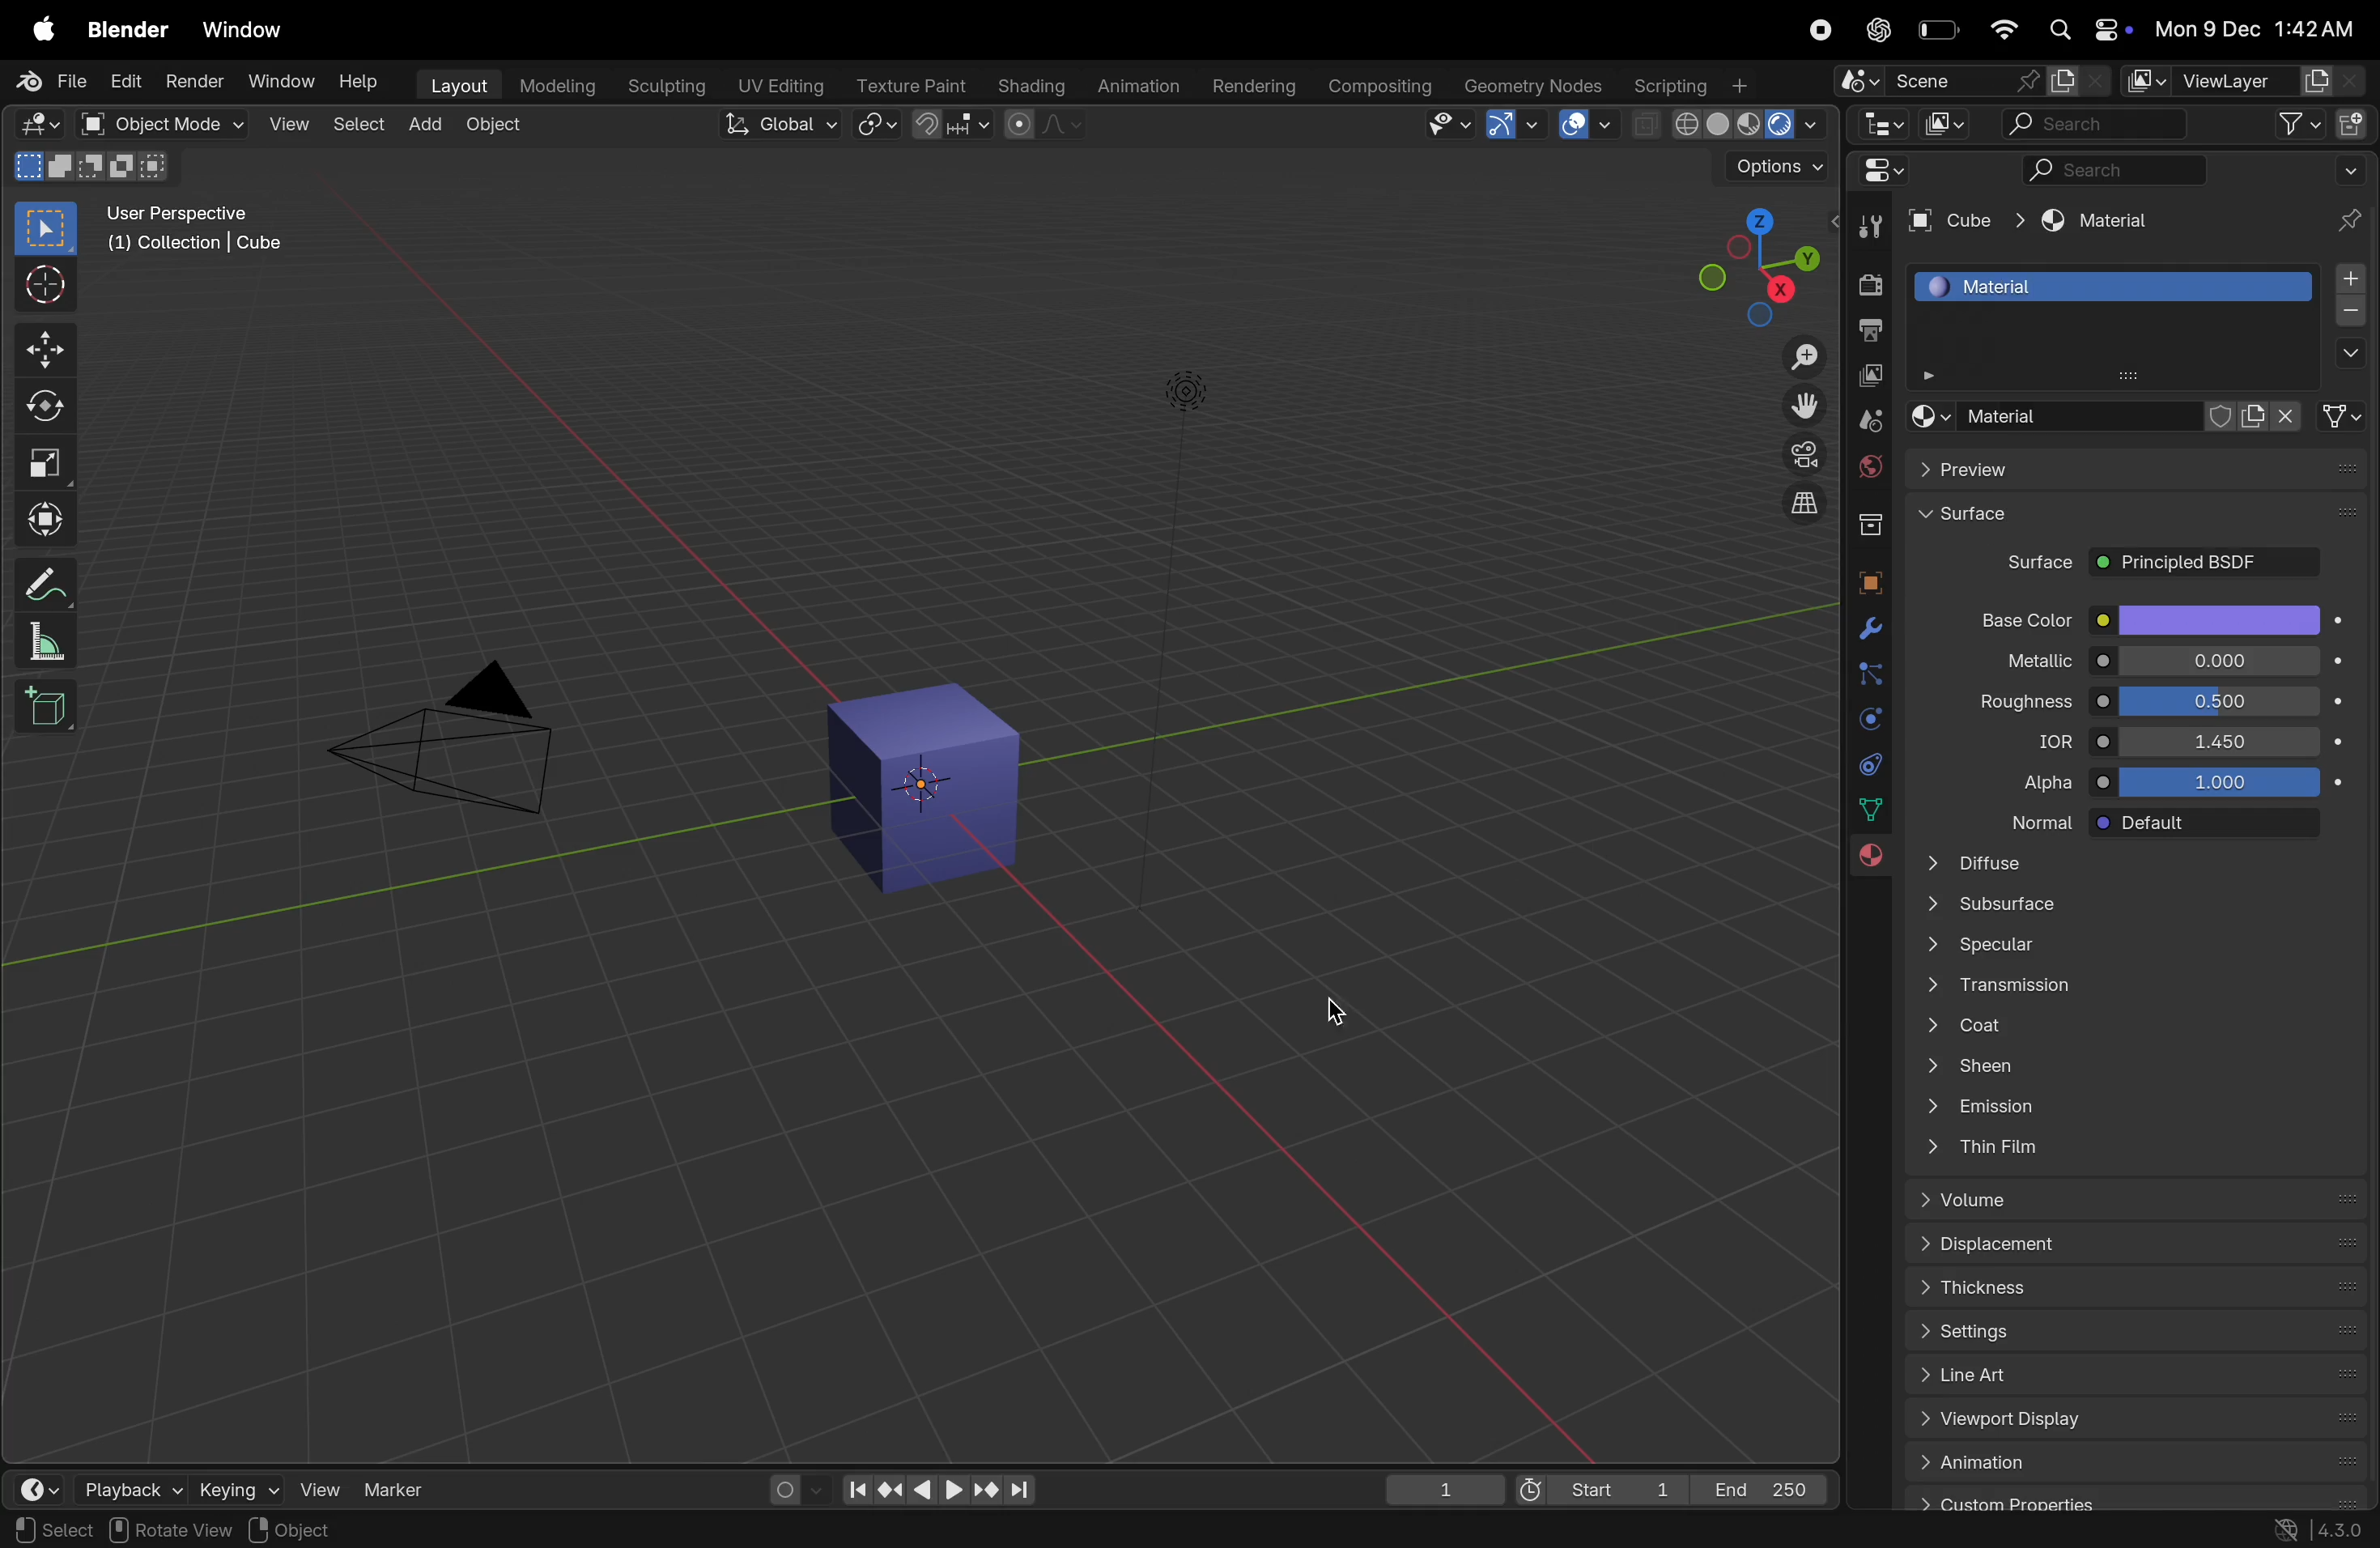 The height and width of the screenshot is (1548, 2380). I want to click on add cube, so click(51, 705).